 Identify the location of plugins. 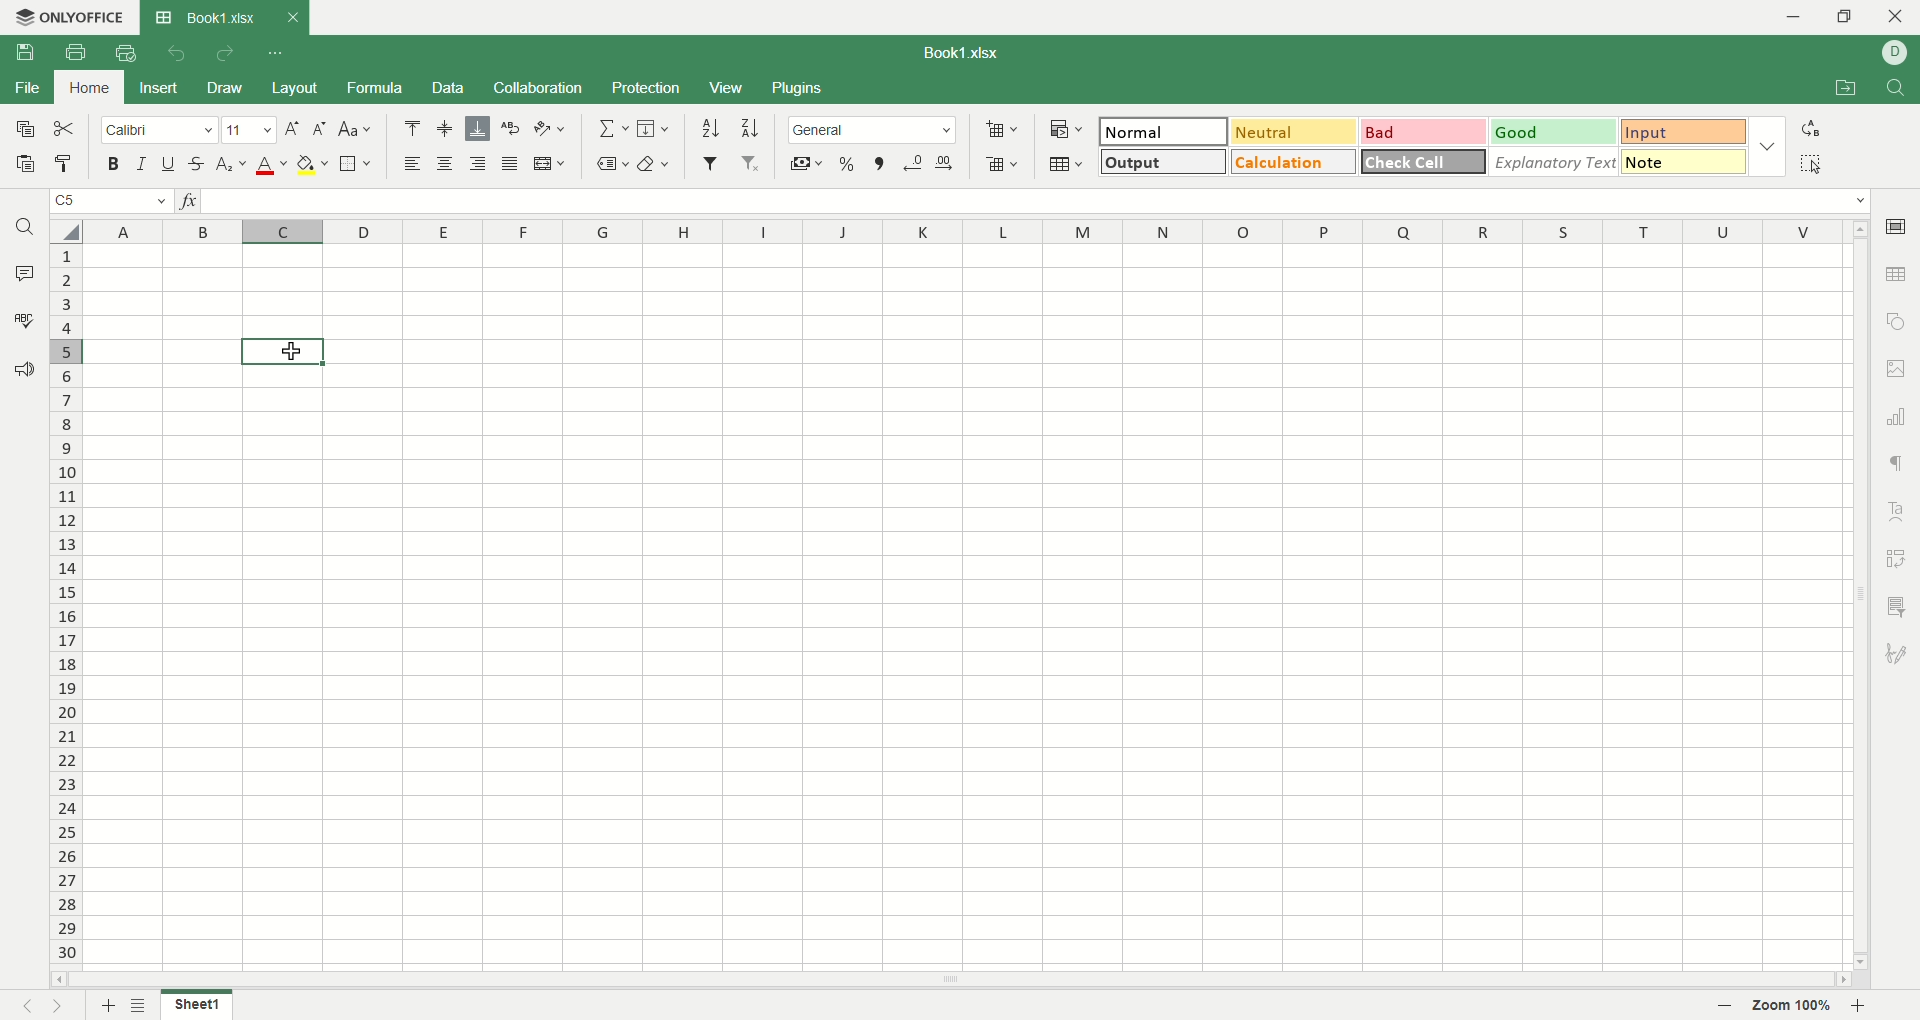
(800, 89).